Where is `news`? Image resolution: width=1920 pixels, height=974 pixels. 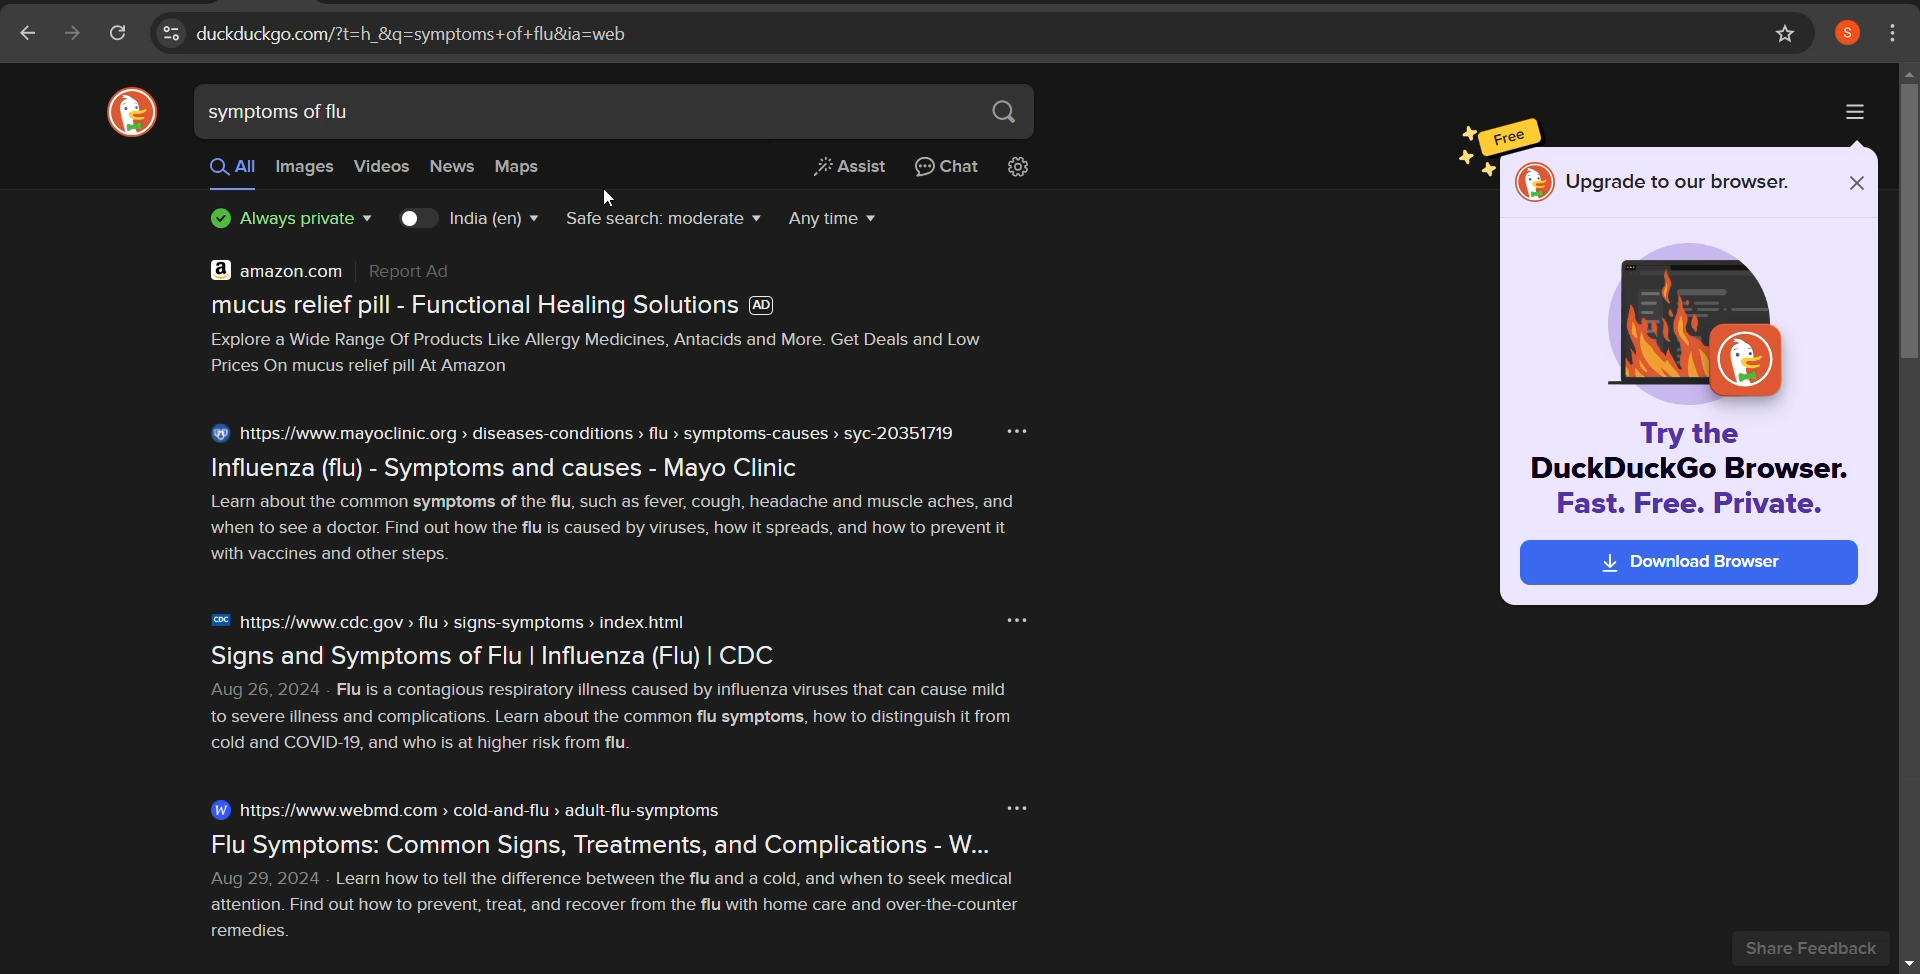
news is located at coordinates (455, 170).